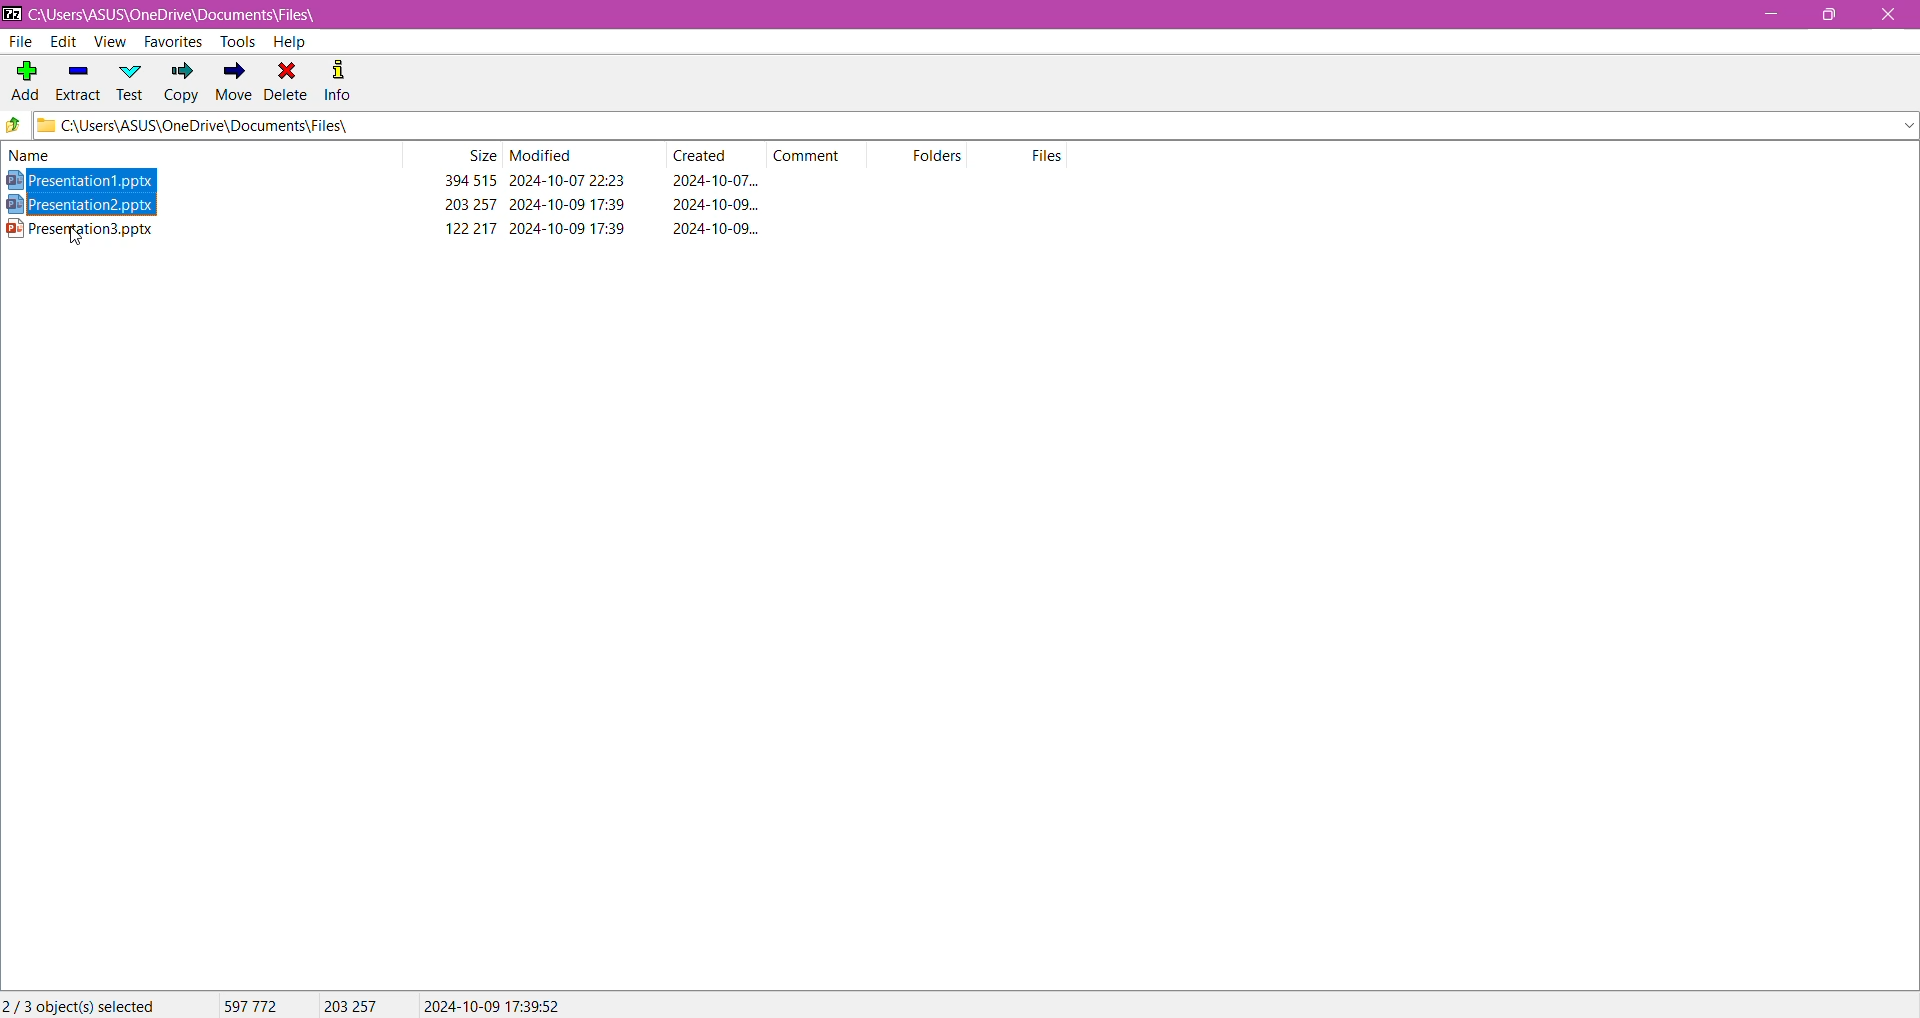  Describe the element at coordinates (131, 81) in the screenshot. I see `Test` at that location.